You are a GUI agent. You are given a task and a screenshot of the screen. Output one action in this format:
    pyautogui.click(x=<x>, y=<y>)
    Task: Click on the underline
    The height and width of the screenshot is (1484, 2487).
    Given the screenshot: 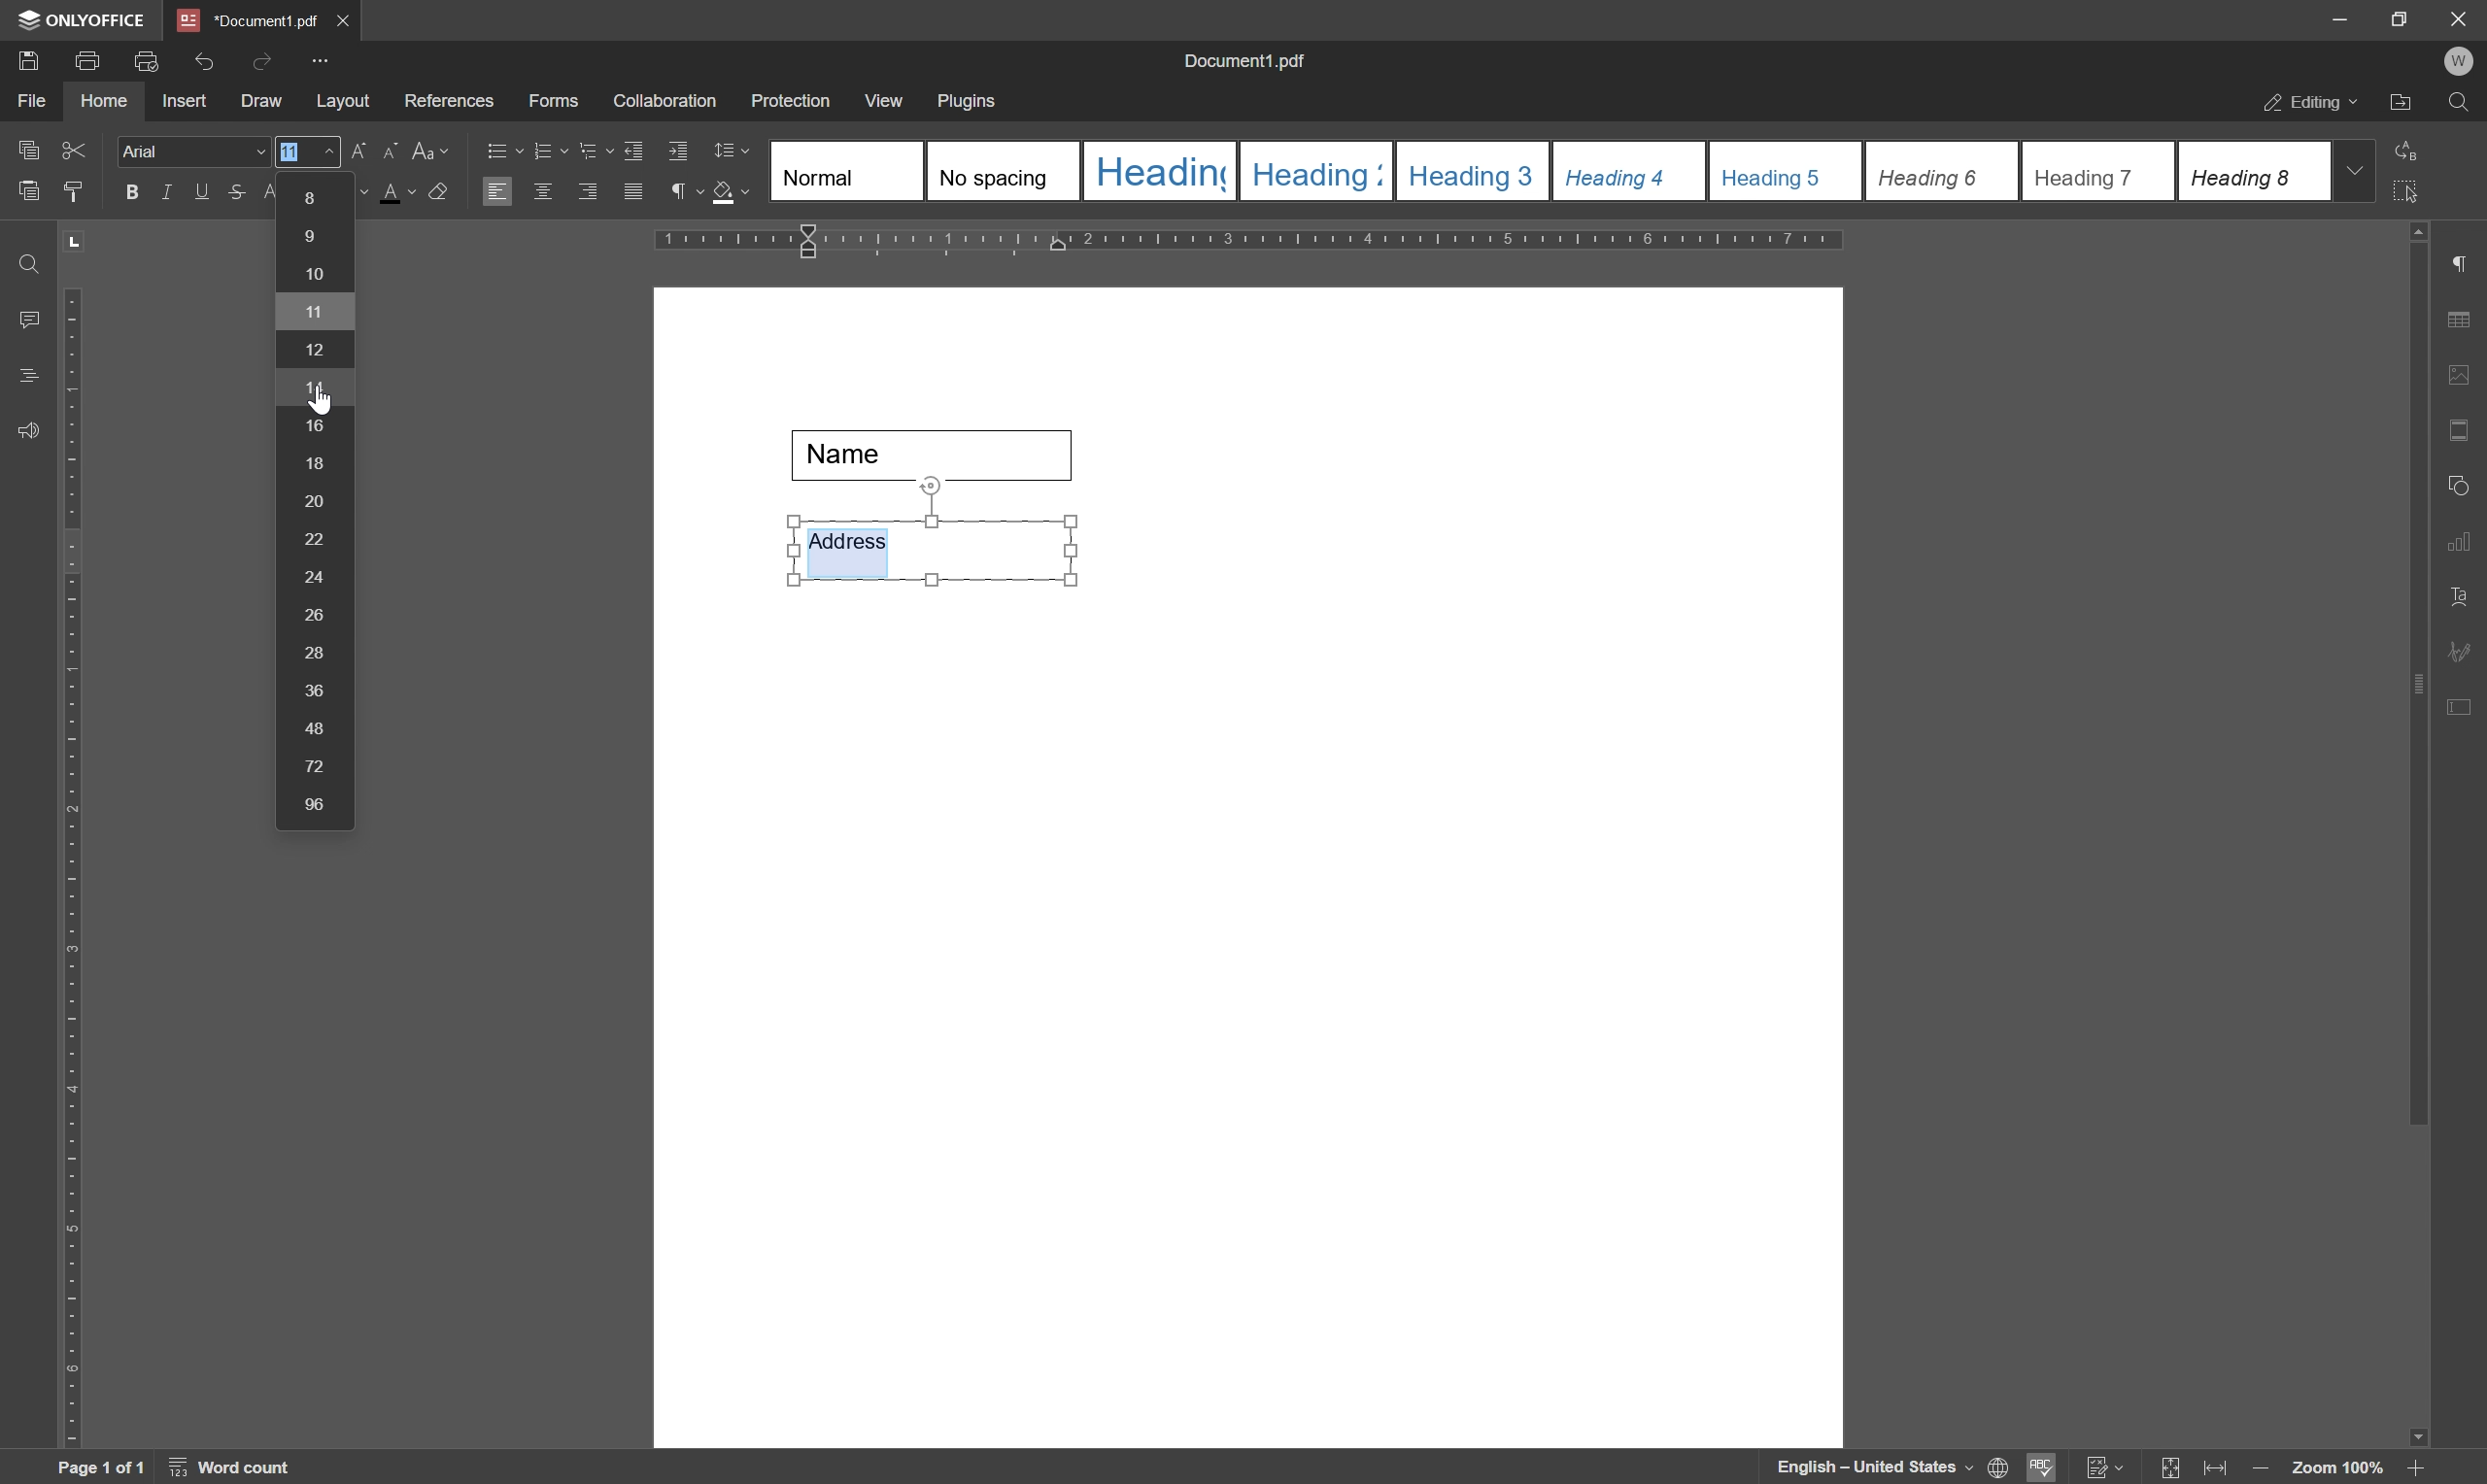 What is the action you would take?
    pyautogui.click(x=201, y=191)
    